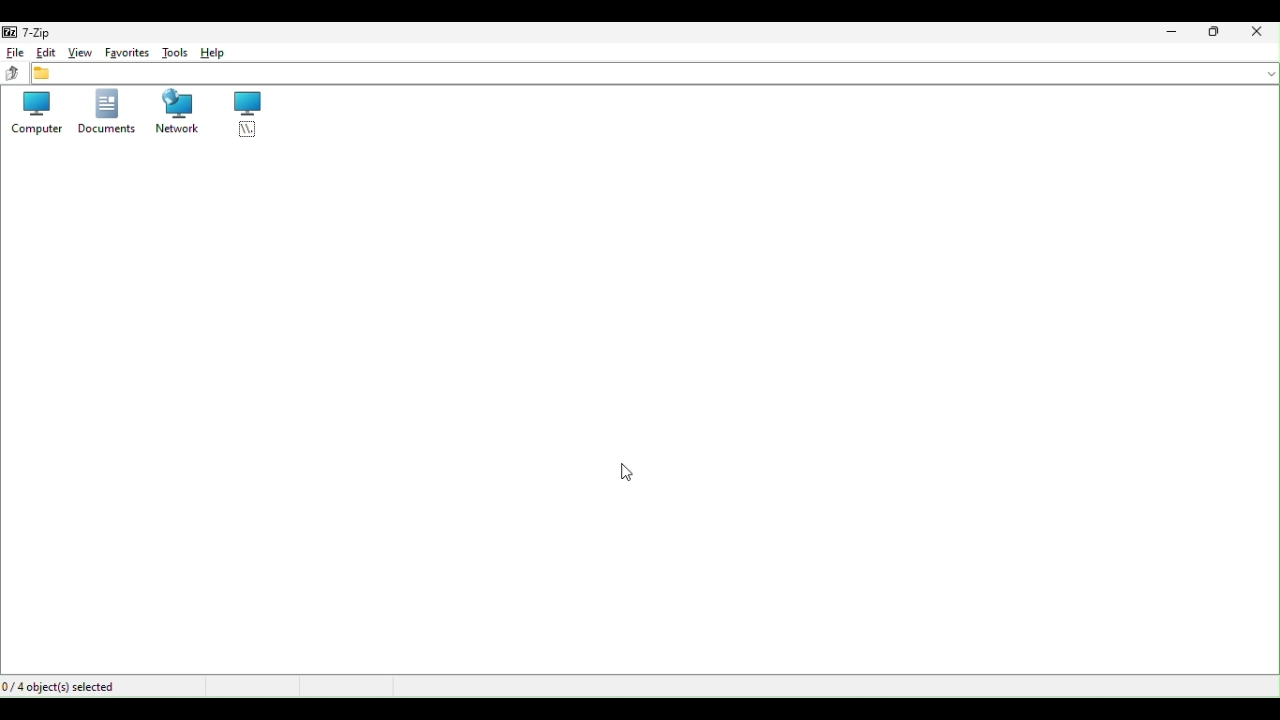 This screenshot has width=1280, height=720. What do you see at coordinates (230, 50) in the screenshot?
I see `help` at bounding box center [230, 50].